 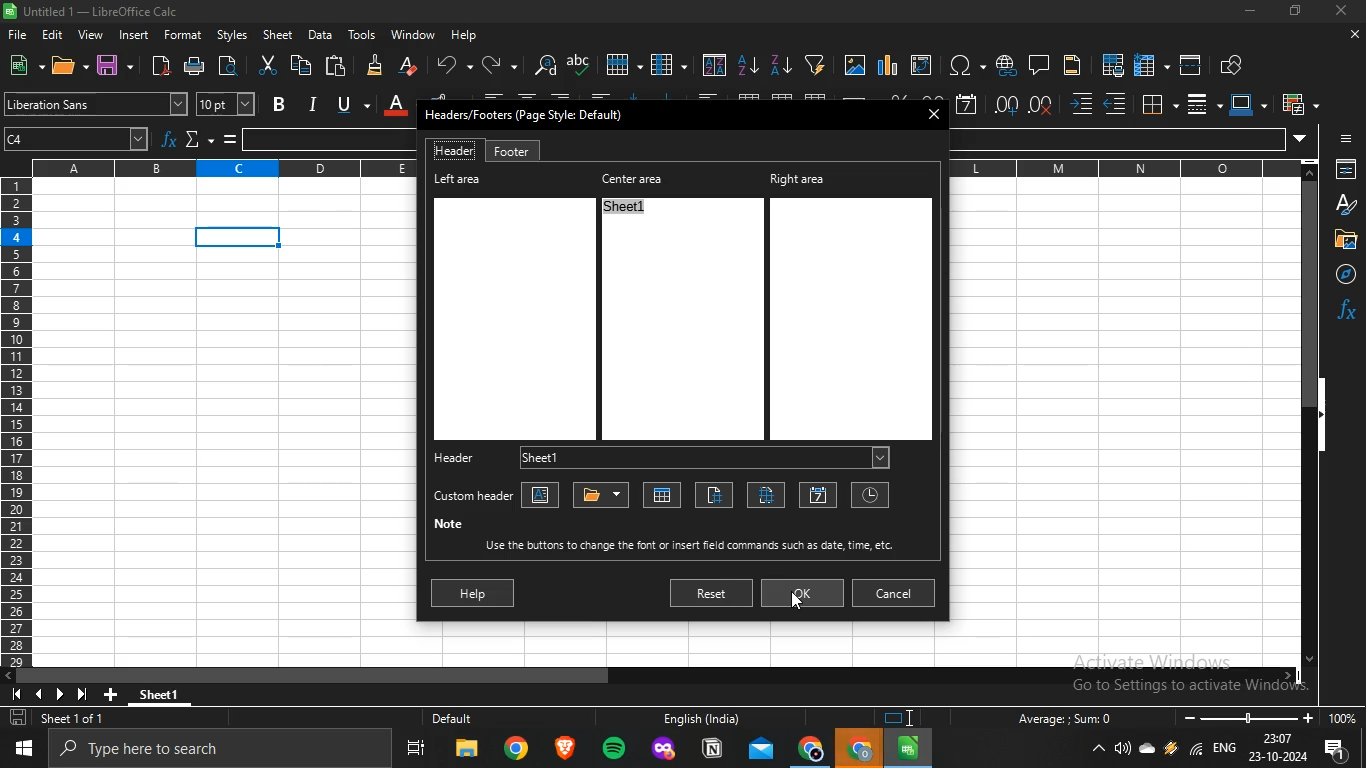 I want to click on , so click(x=1343, y=239).